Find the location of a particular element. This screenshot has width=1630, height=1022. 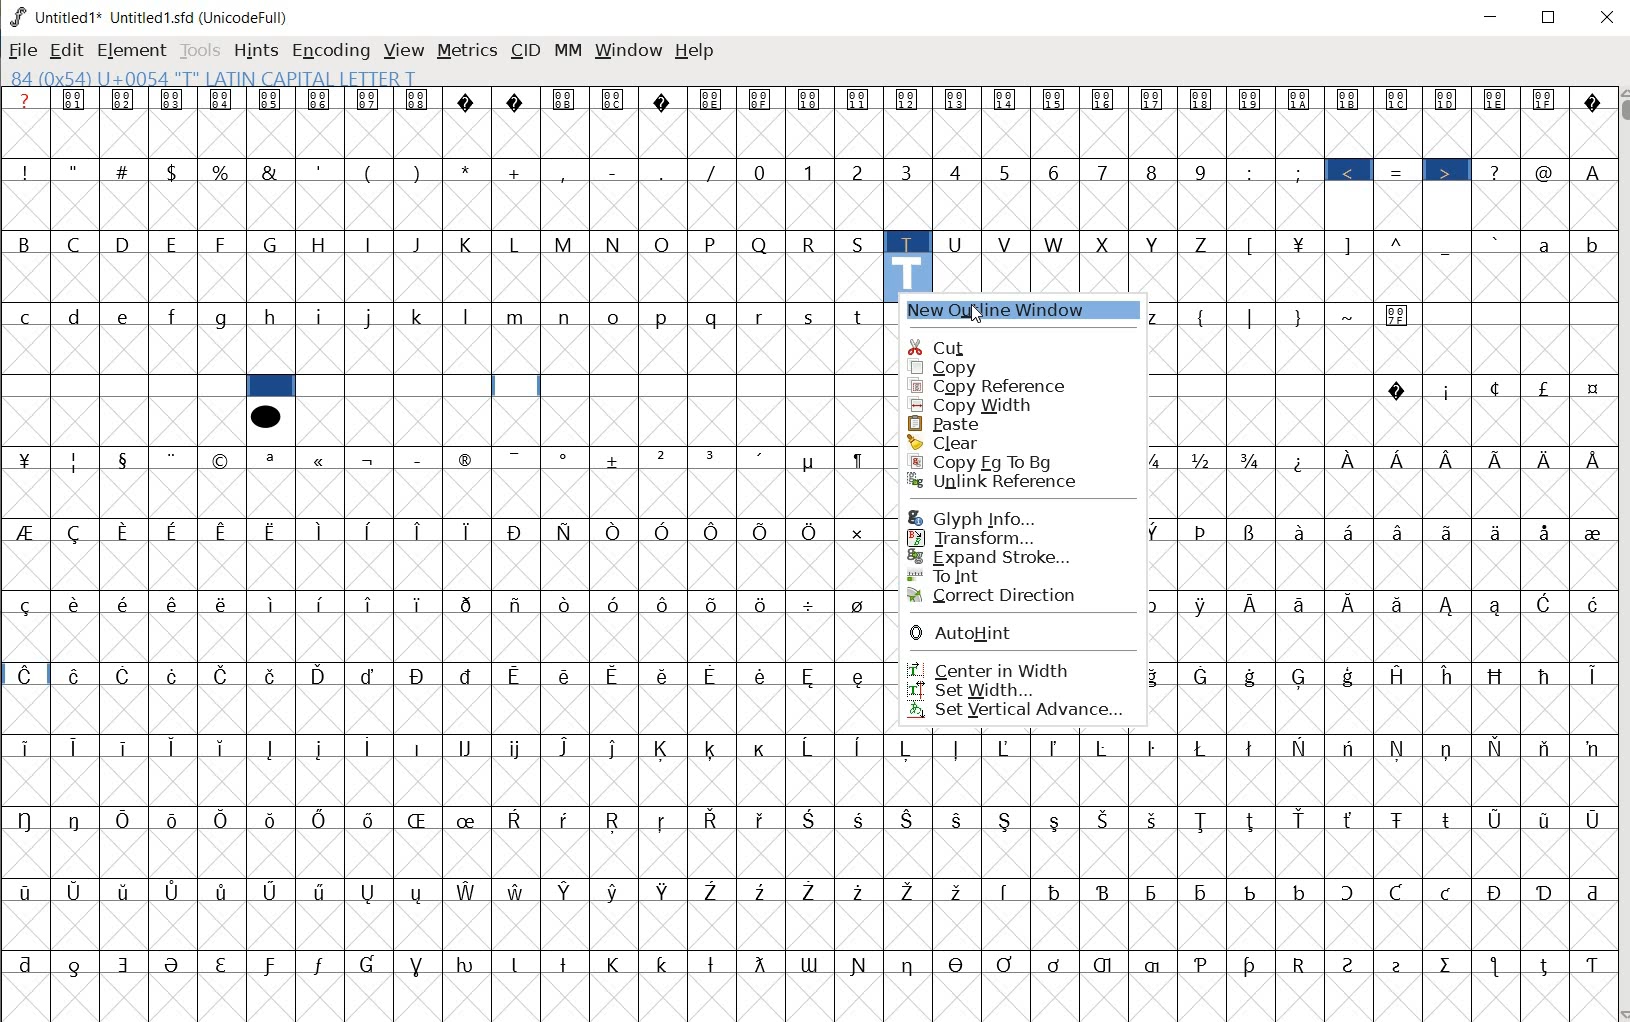

Symbol is located at coordinates (1591, 391).